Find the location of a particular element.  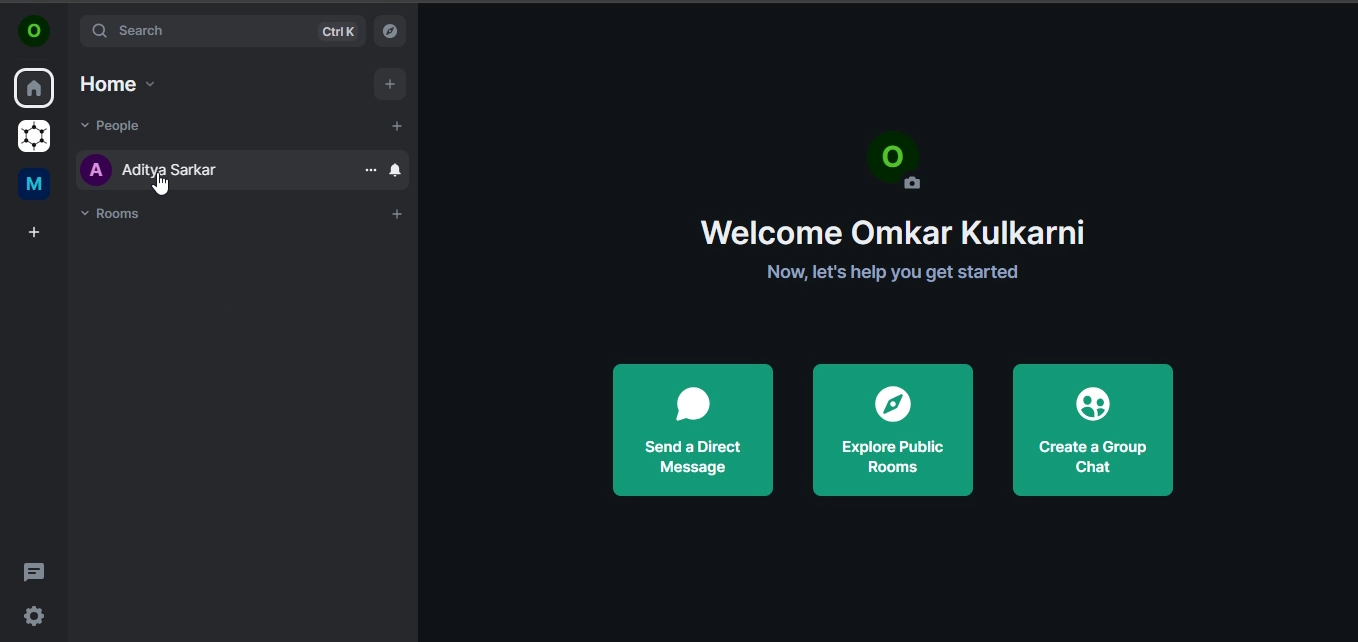

add is located at coordinates (391, 83).